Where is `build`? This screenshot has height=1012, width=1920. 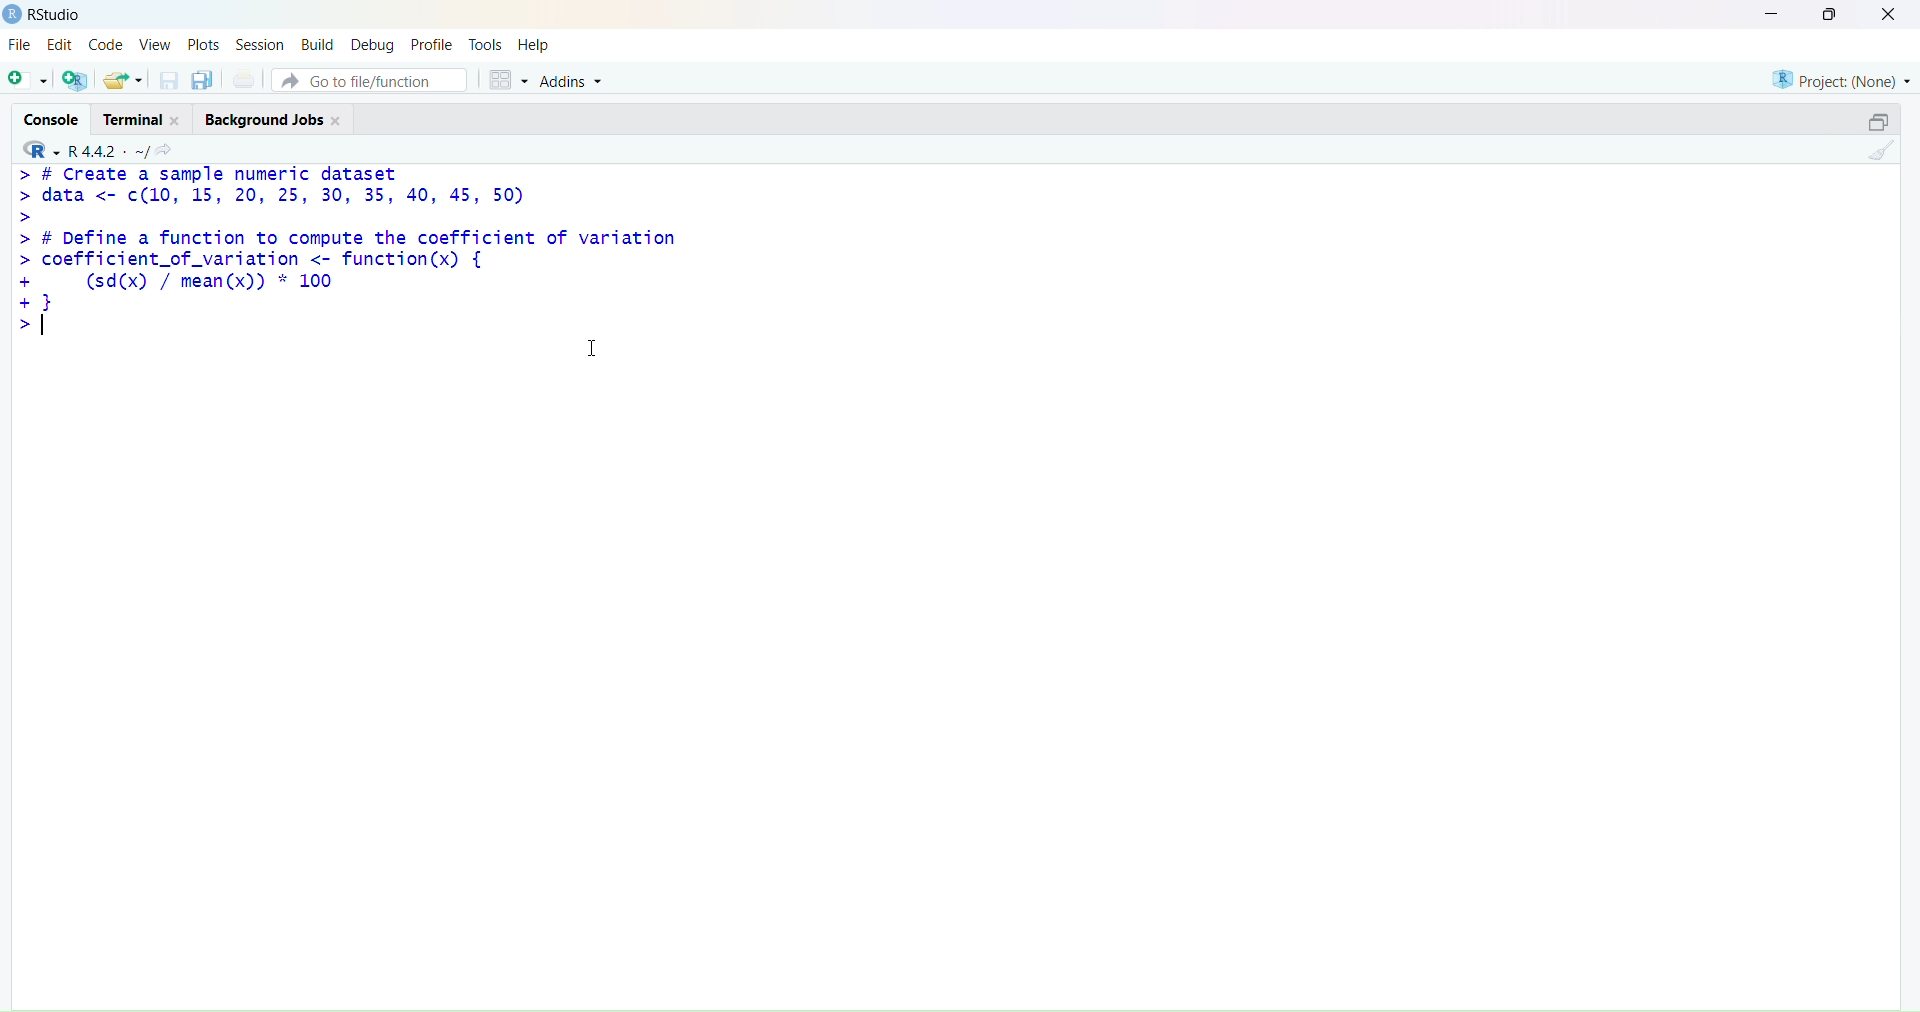 build is located at coordinates (317, 45).